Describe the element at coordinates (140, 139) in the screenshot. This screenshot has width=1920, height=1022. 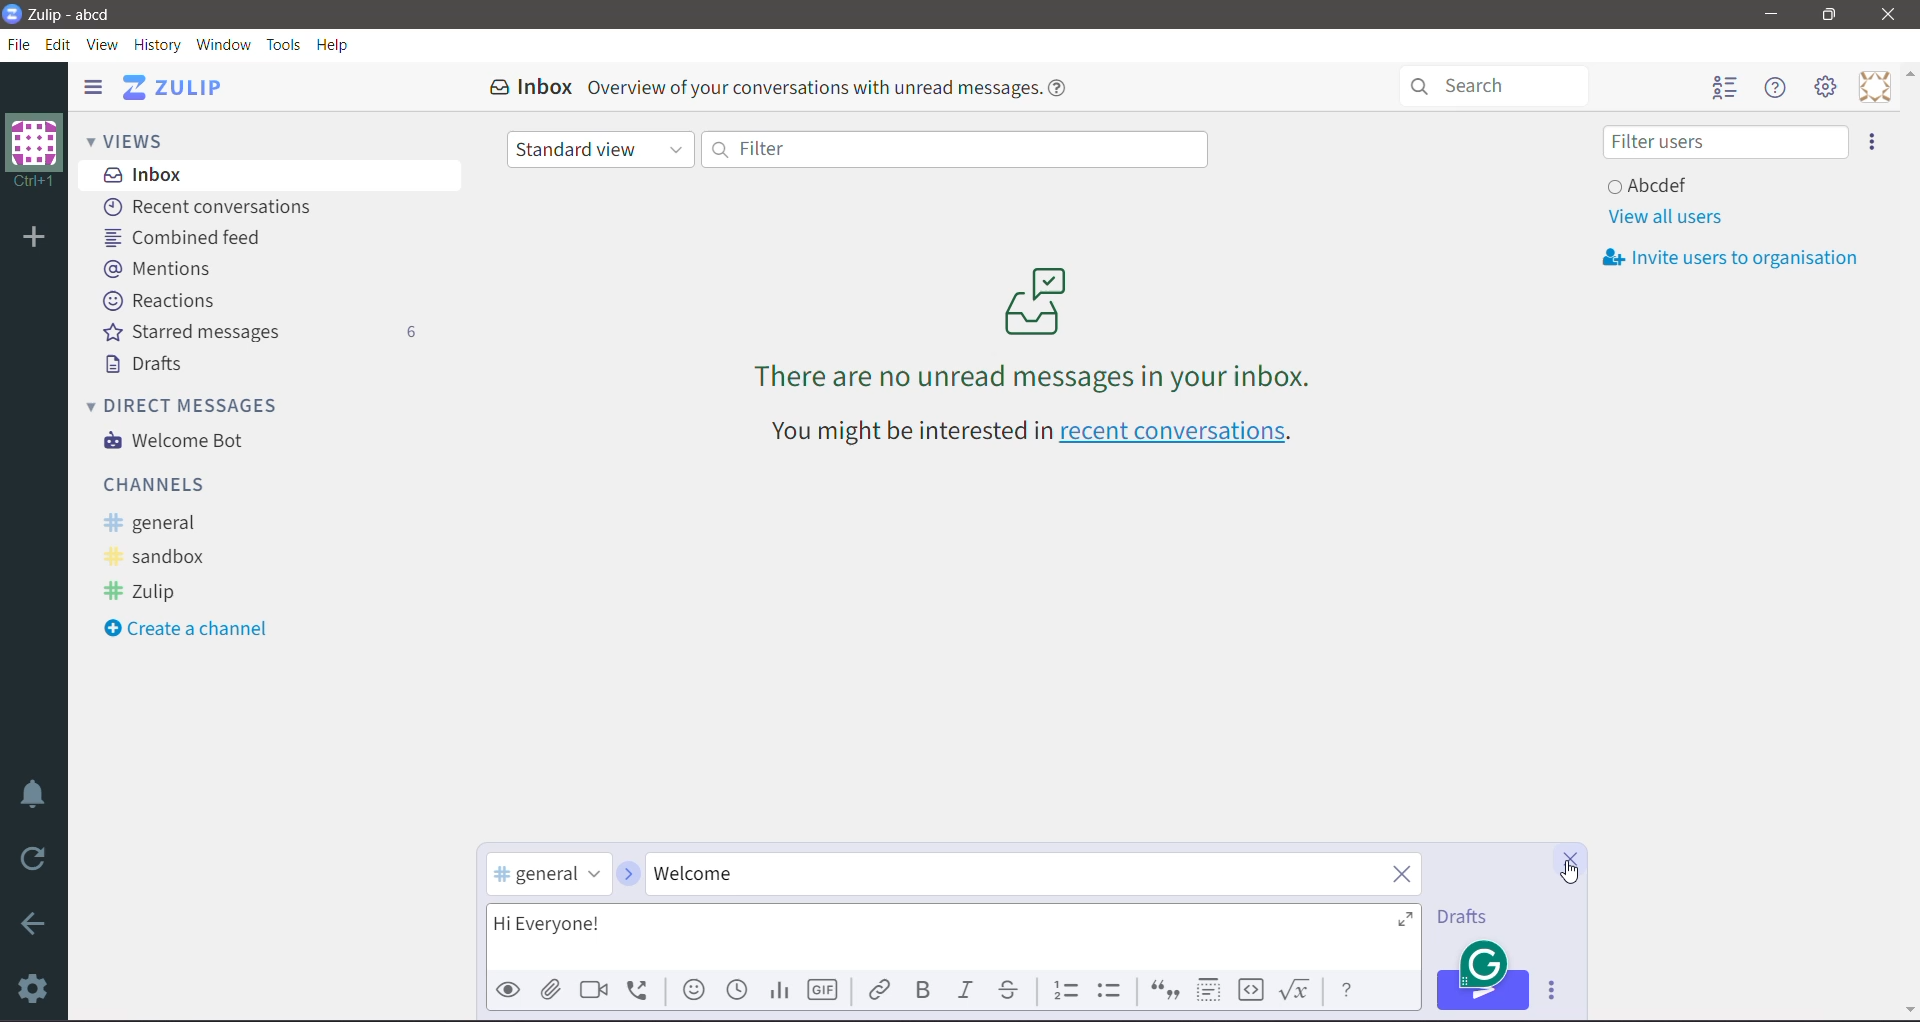
I see `Views` at that location.